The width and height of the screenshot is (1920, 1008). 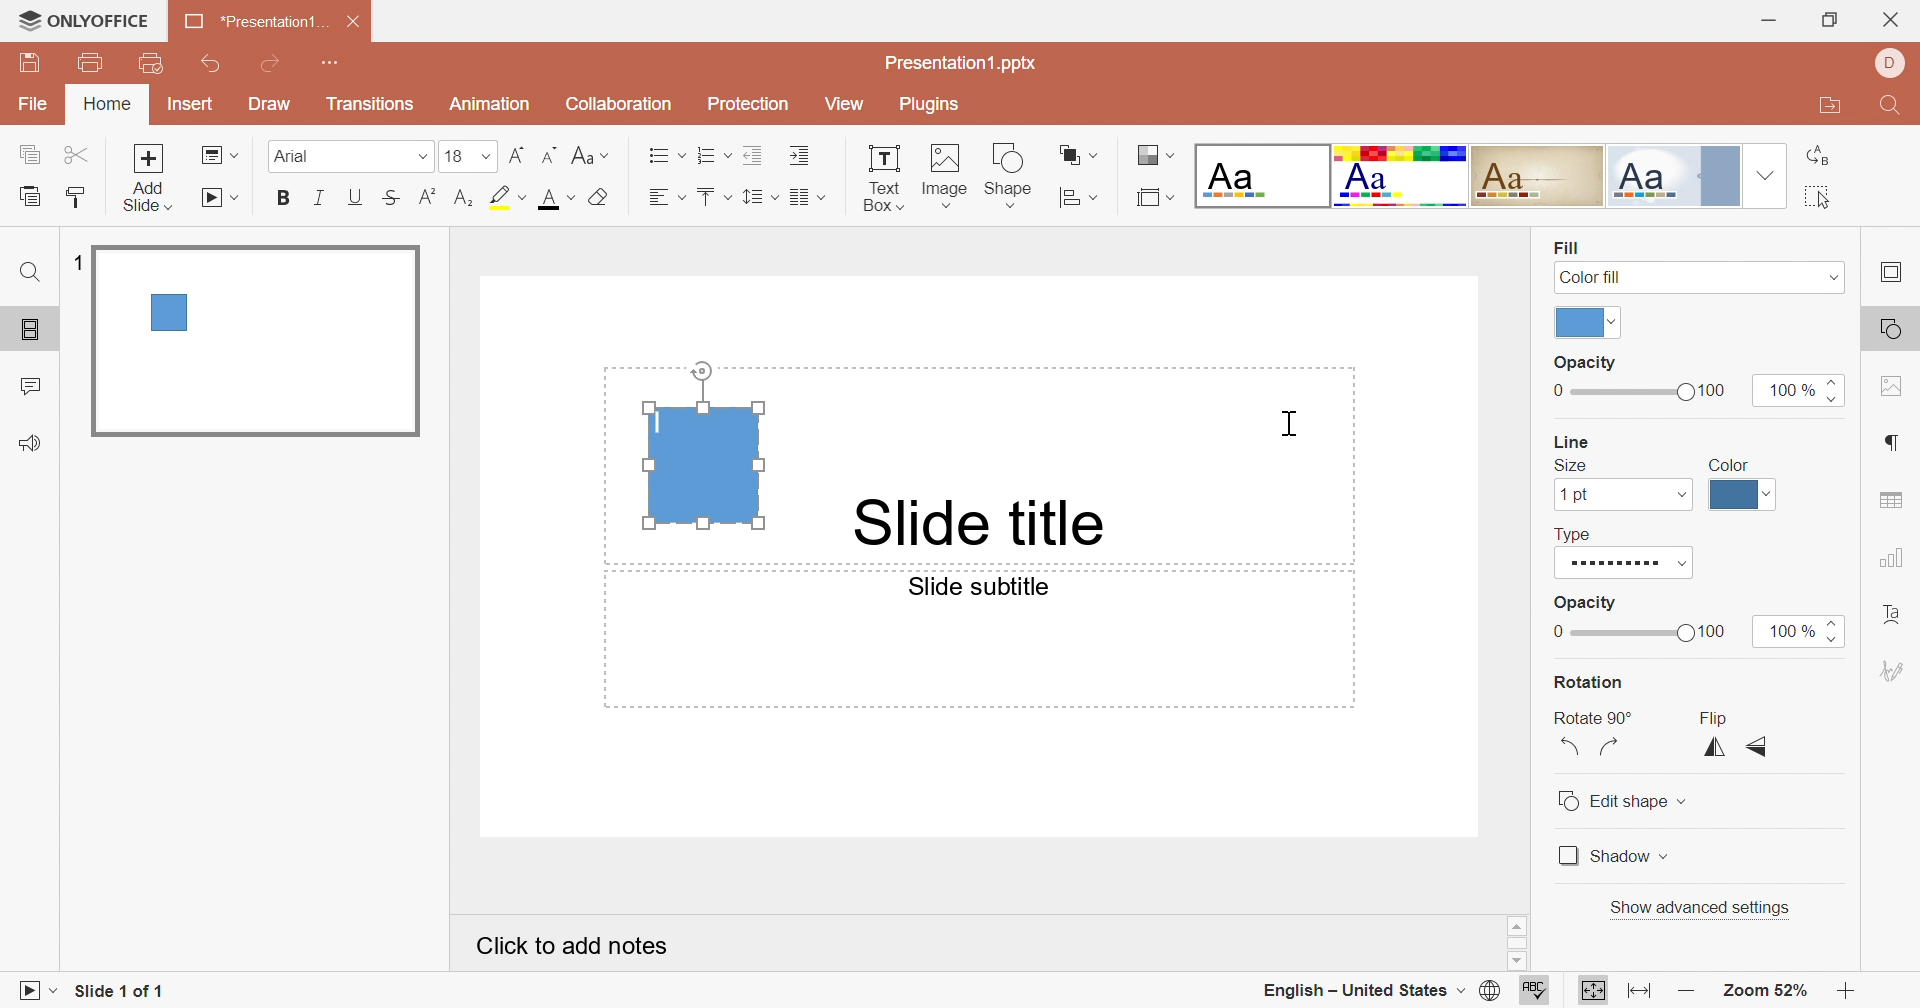 I want to click on Zoom 57%, so click(x=1768, y=991).